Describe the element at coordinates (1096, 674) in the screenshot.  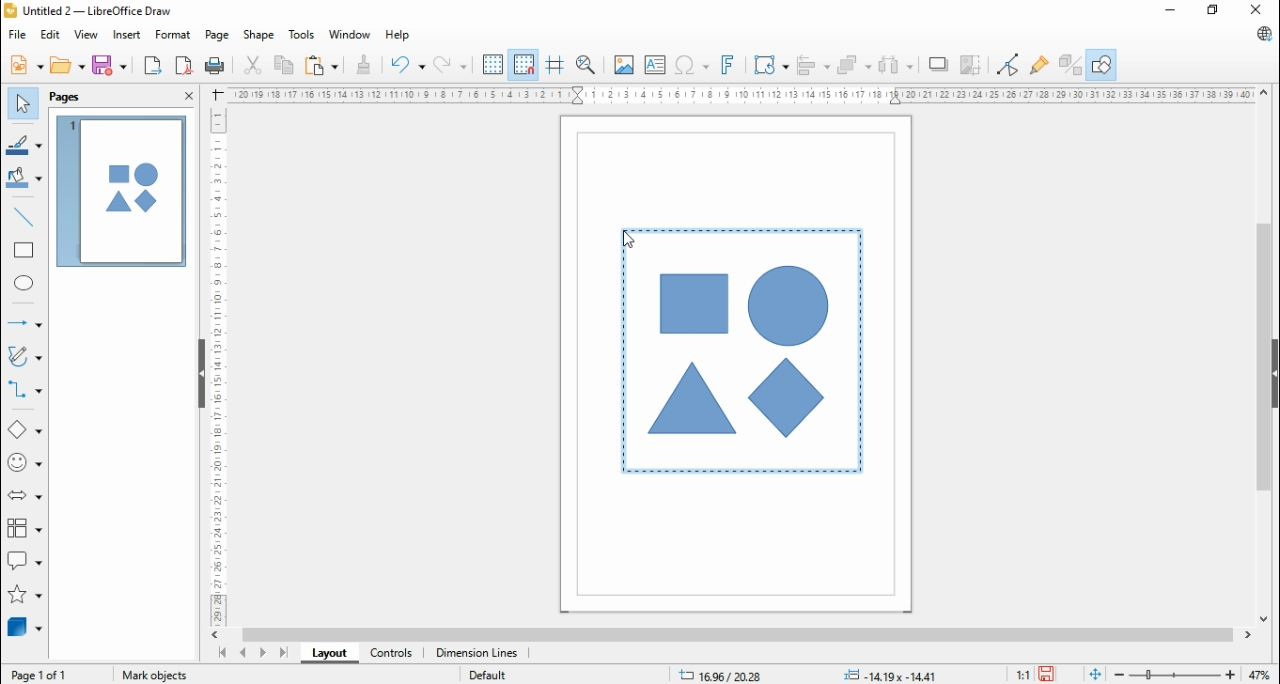
I see `fit page to window` at that location.